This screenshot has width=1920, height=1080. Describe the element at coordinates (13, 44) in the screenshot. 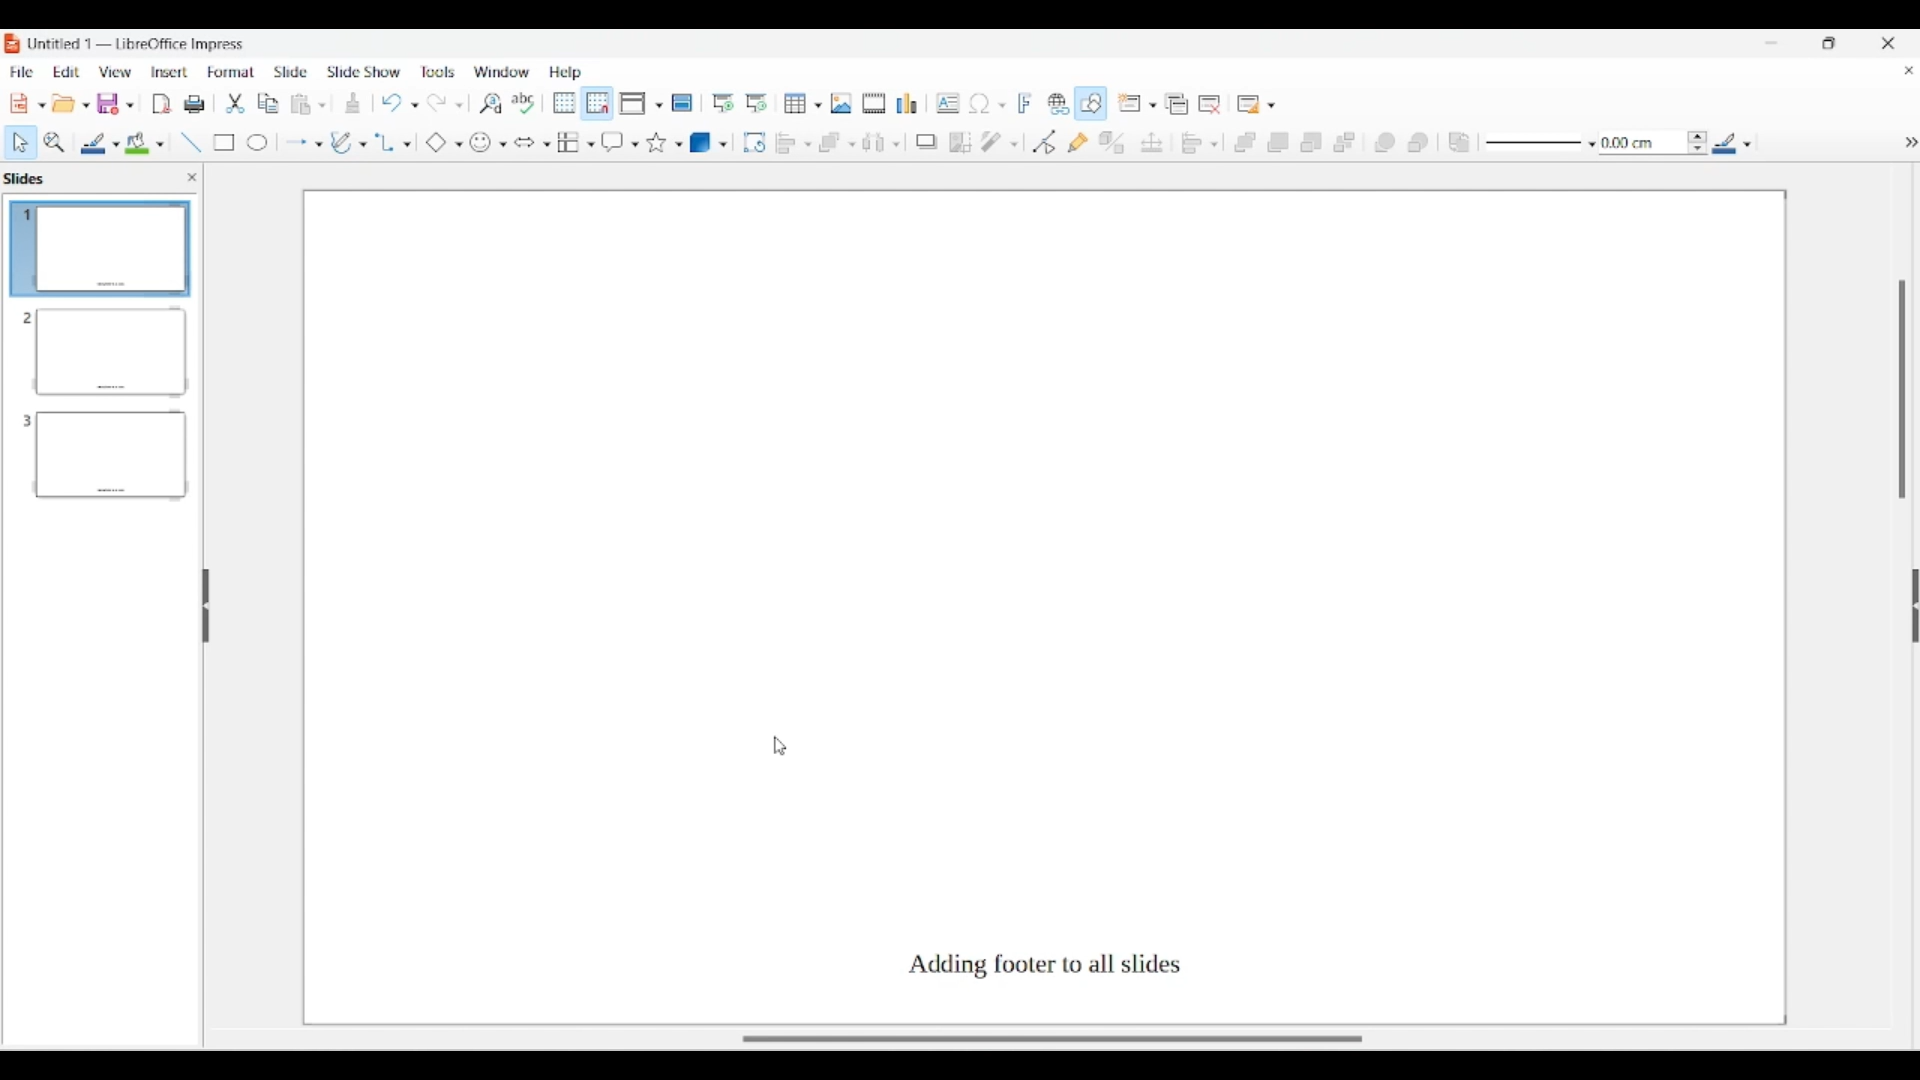

I see `Software logo` at that location.